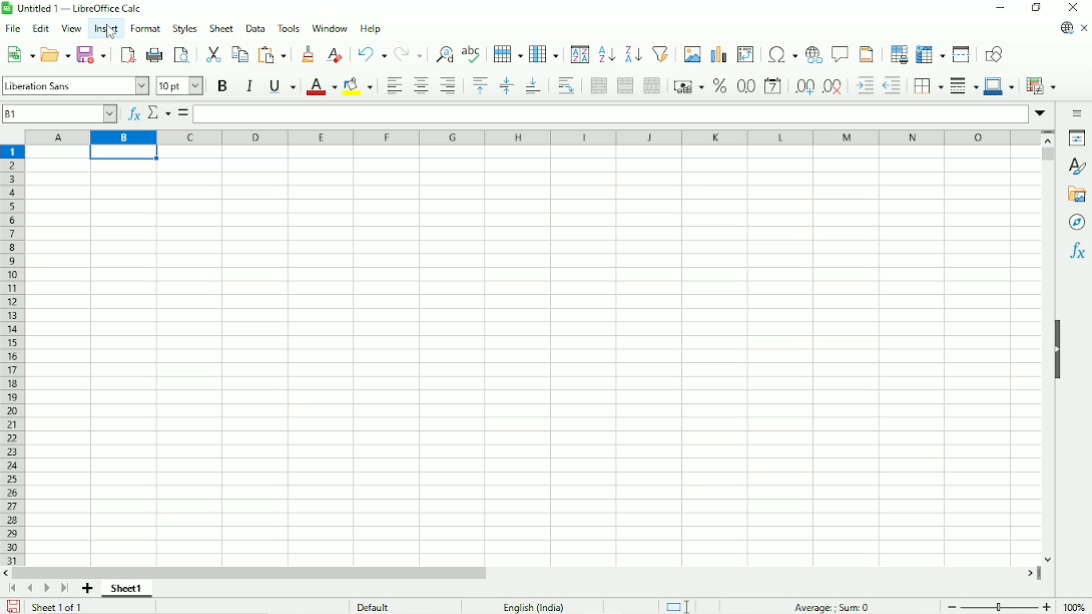 Image resolution: width=1092 pixels, height=614 pixels. I want to click on Font style, so click(75, 86).